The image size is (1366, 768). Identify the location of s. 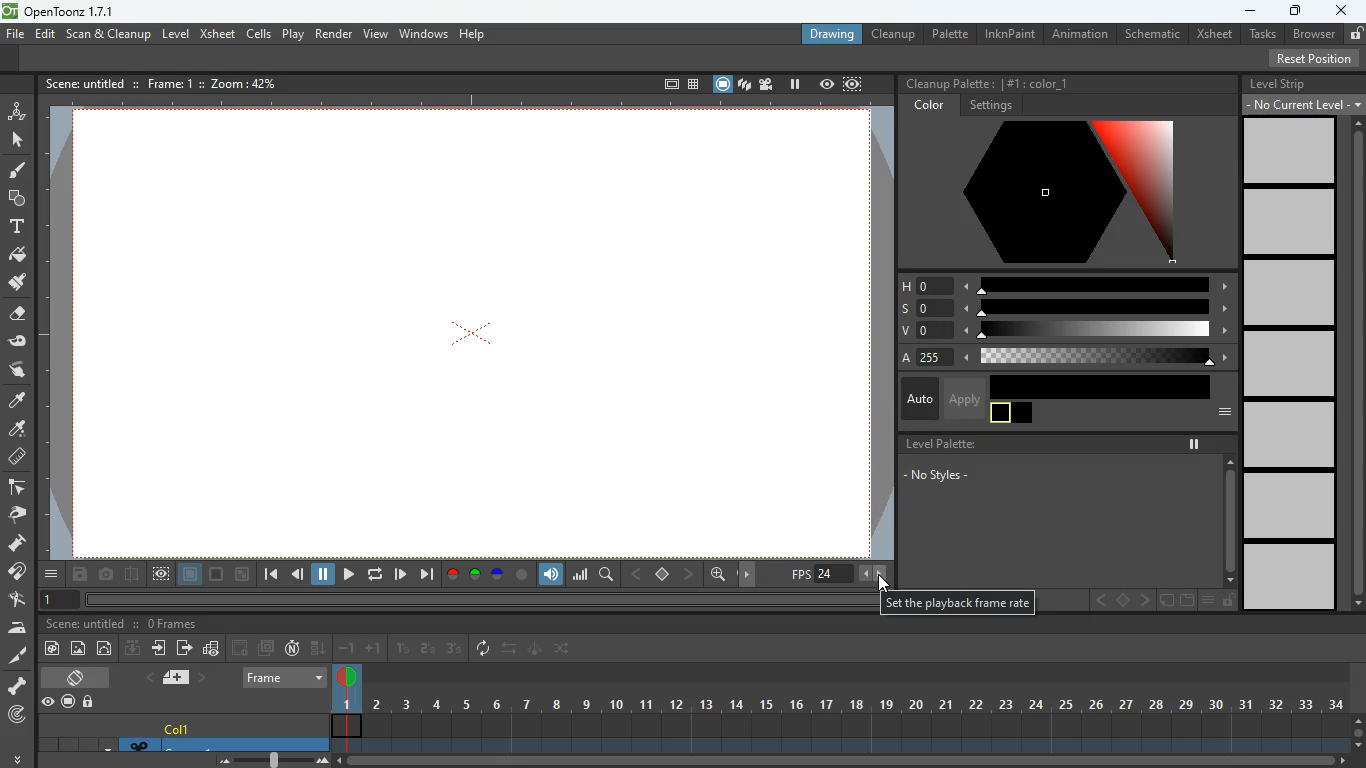
(1065, 309).